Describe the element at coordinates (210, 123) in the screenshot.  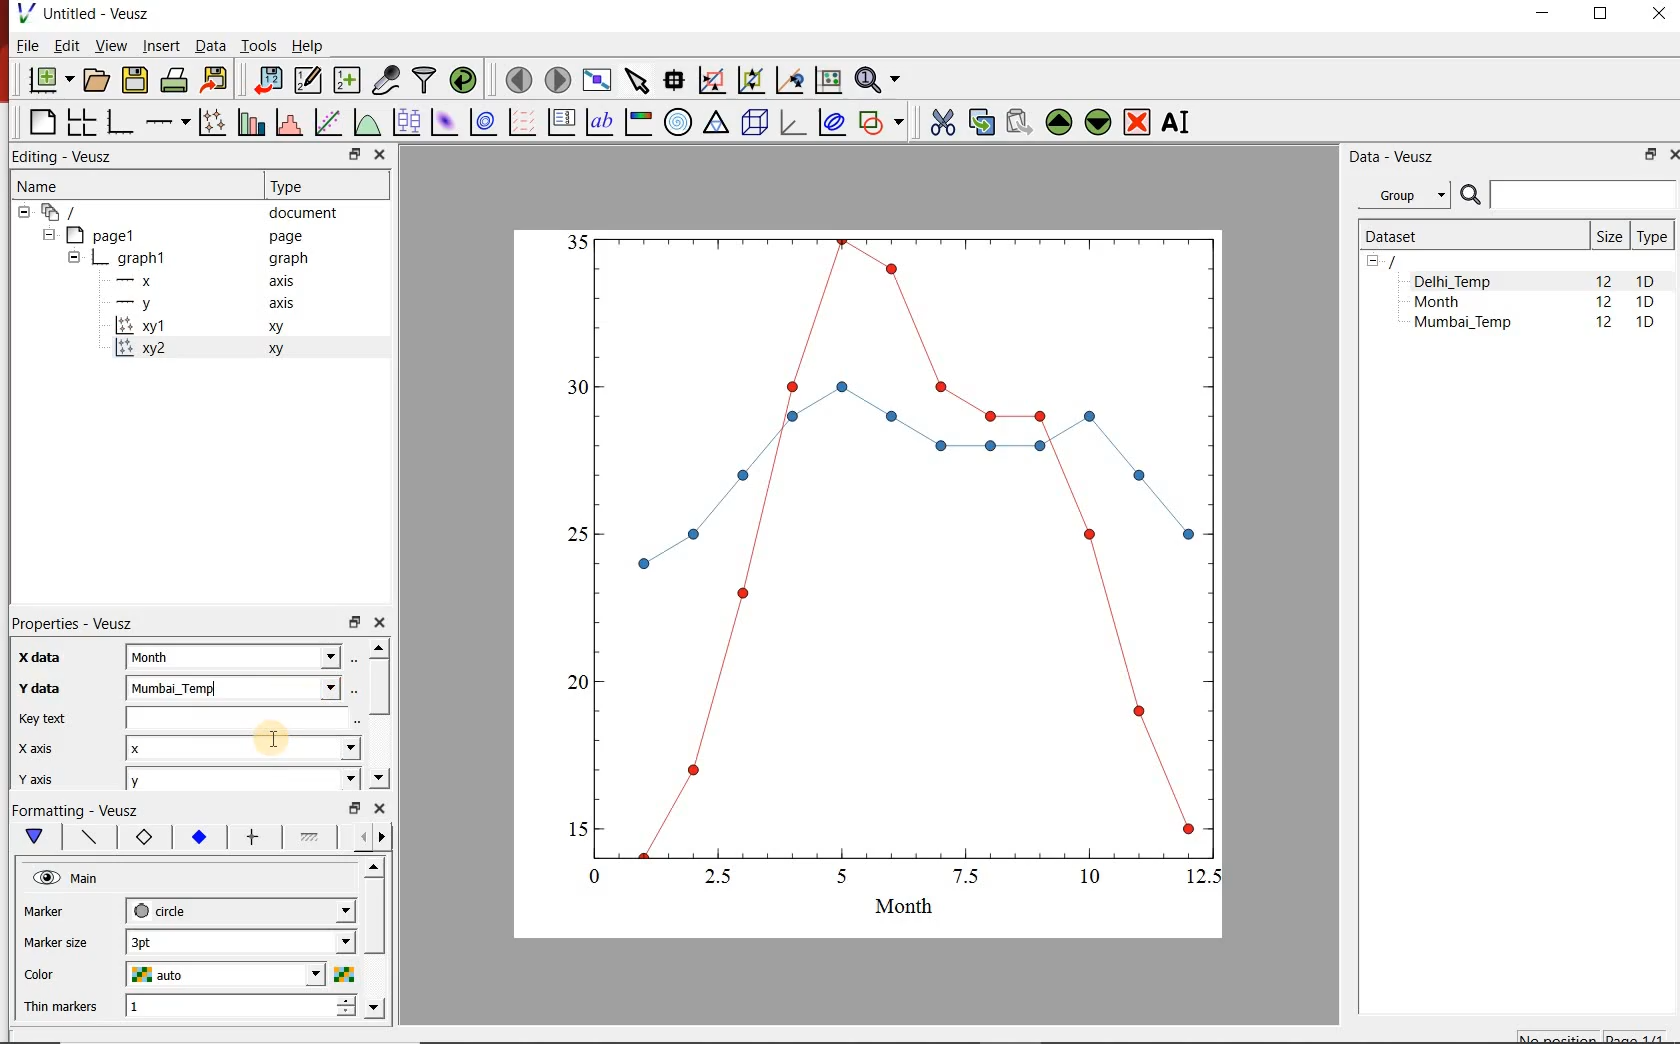
I see `plot points with lines and errorbars` at that location.